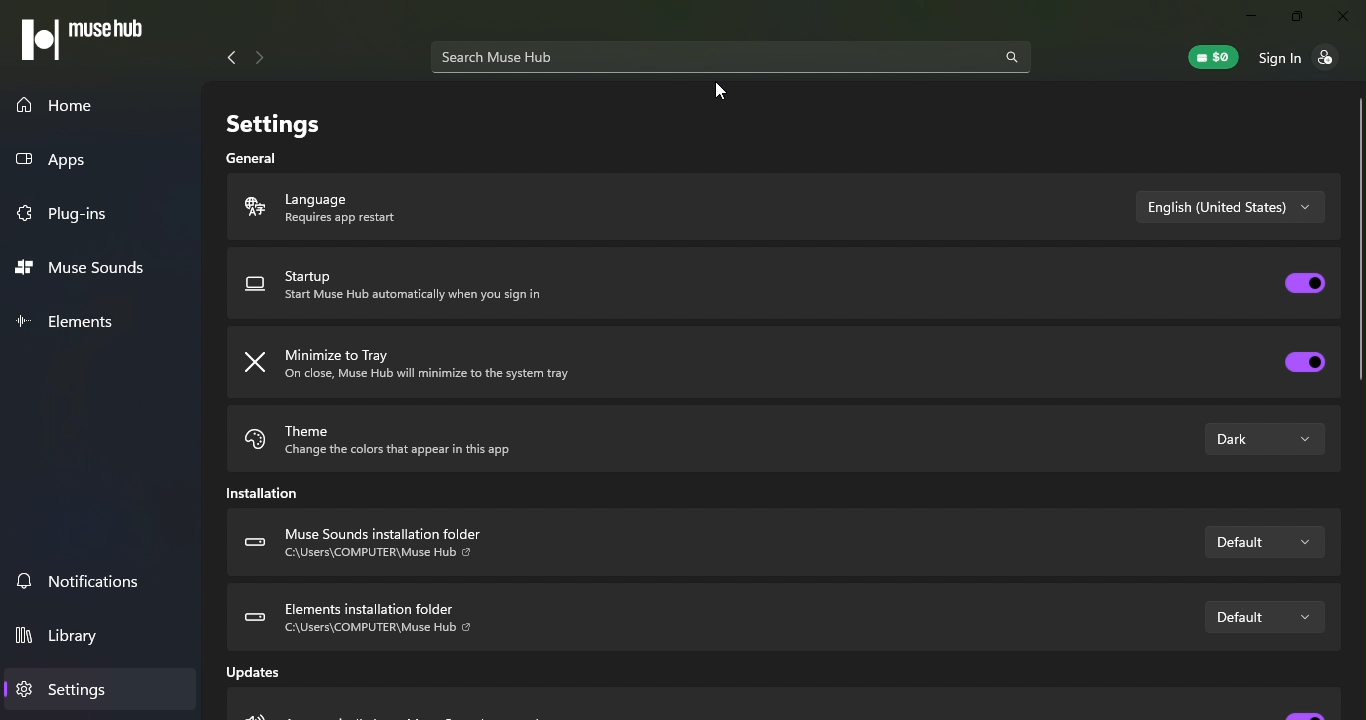 The image size is (1366, 720). What do you see at coordinates (720, 91) in the screenshot?
I see `Cursor` at bounding box center [720, 91].